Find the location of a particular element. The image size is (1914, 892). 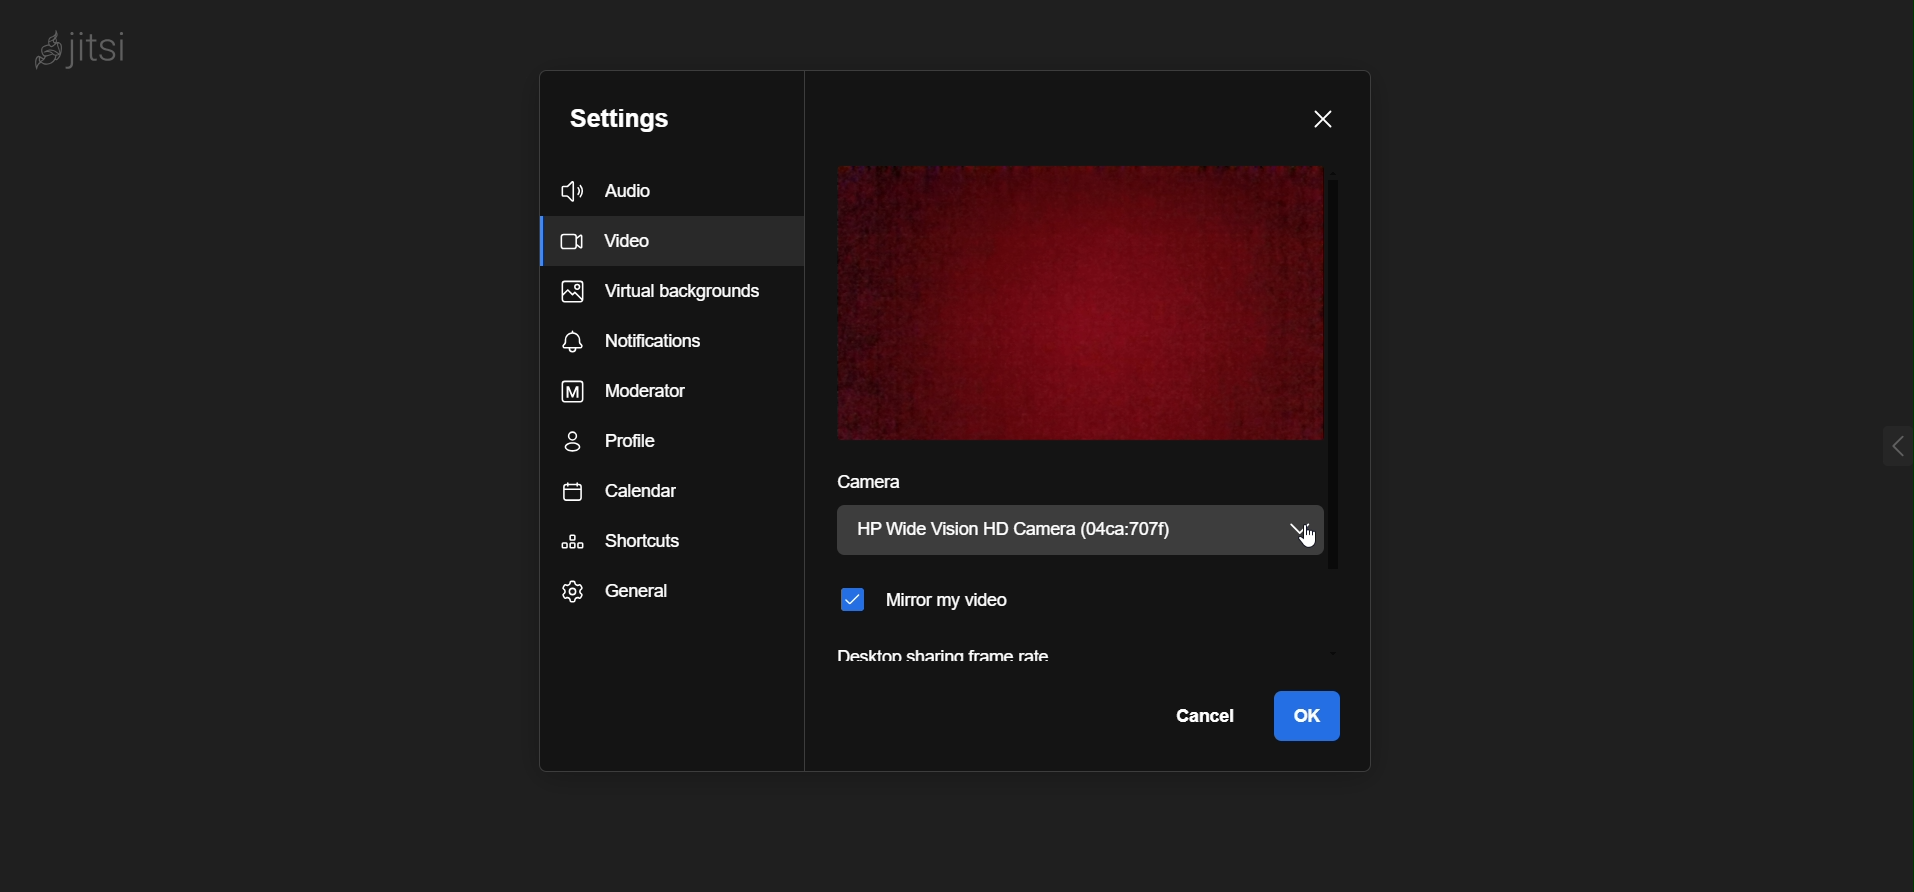

calendar is located at coordinates (627, 495).